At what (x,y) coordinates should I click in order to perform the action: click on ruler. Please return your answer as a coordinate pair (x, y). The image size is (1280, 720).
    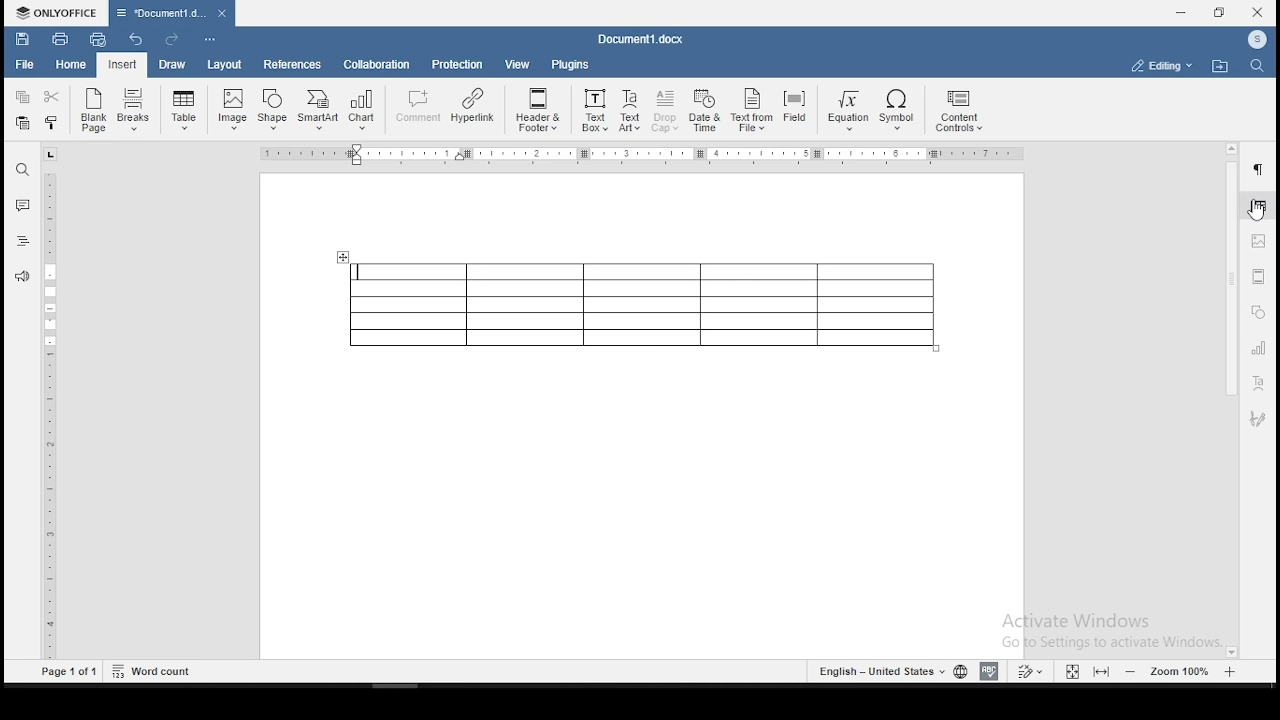
    Looking at the image, I should click on (53, 416).